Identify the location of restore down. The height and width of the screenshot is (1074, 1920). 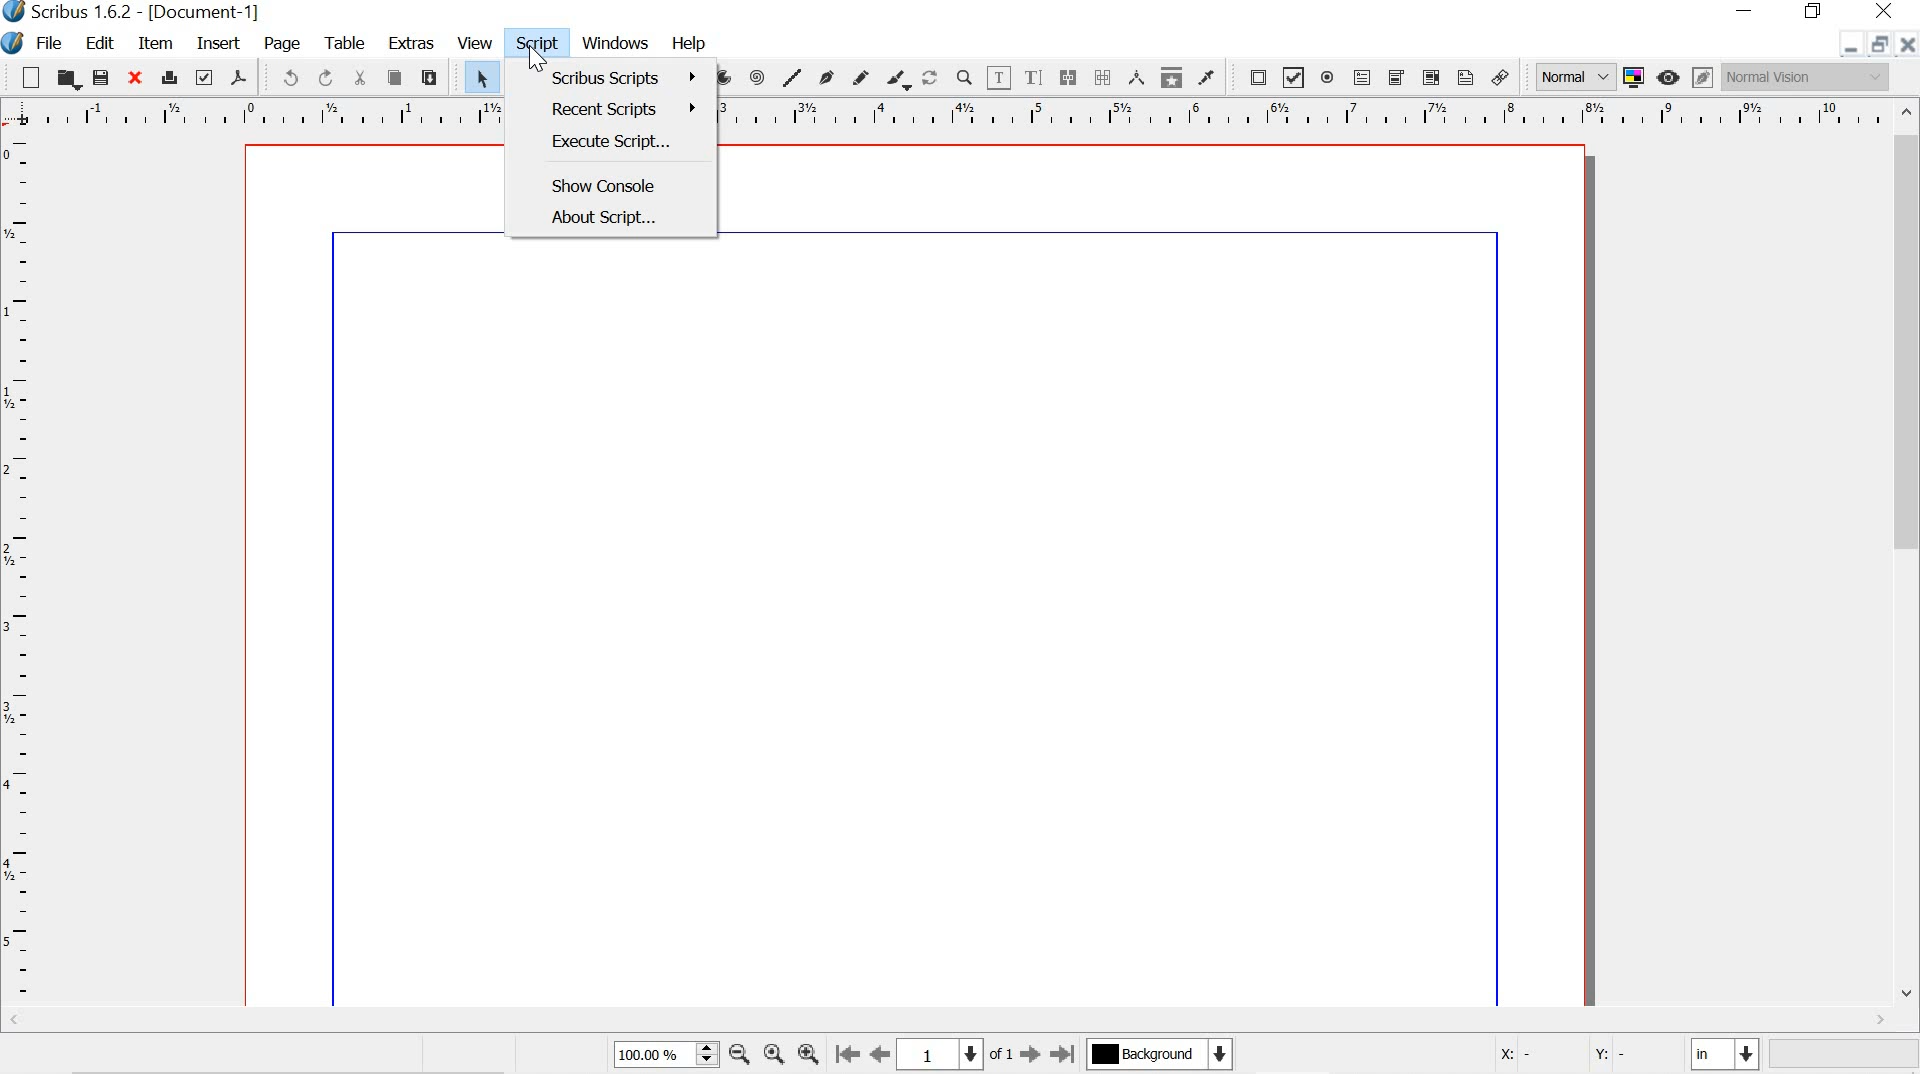
(1816, 12).